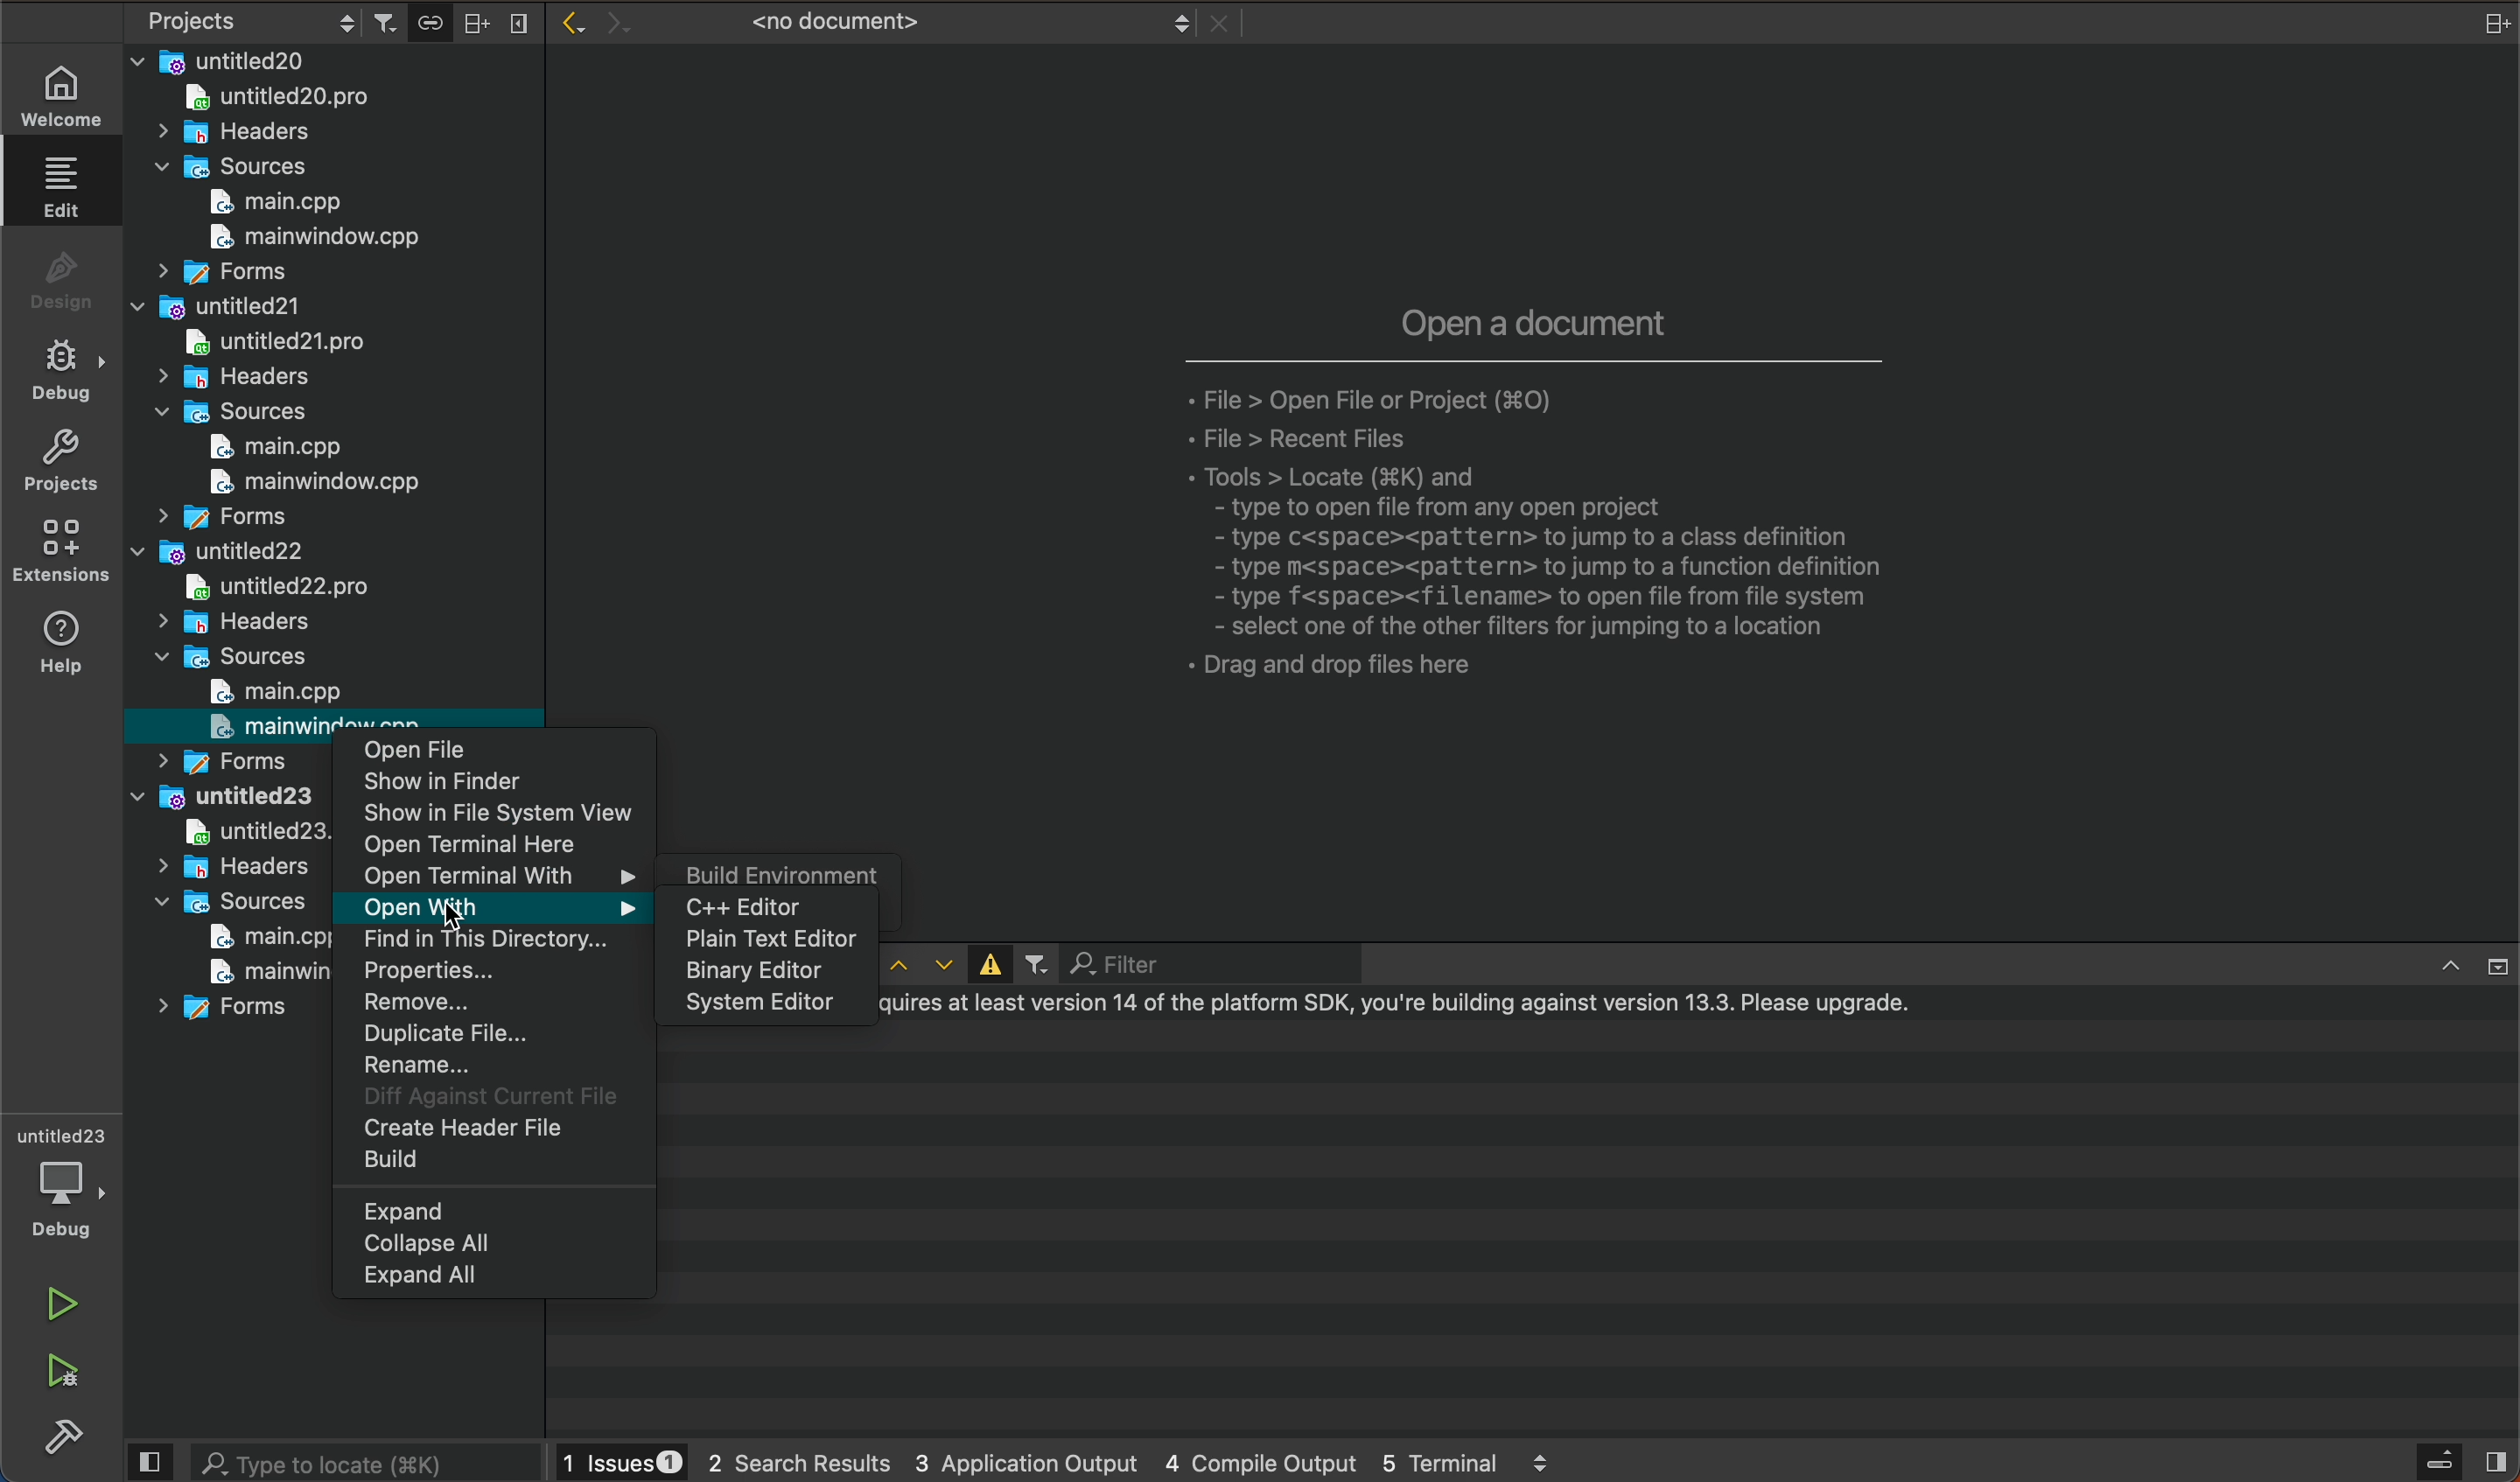 The width and height of the screenshot is (2520, 1482). I want to click on debug, so click(60, 1179).